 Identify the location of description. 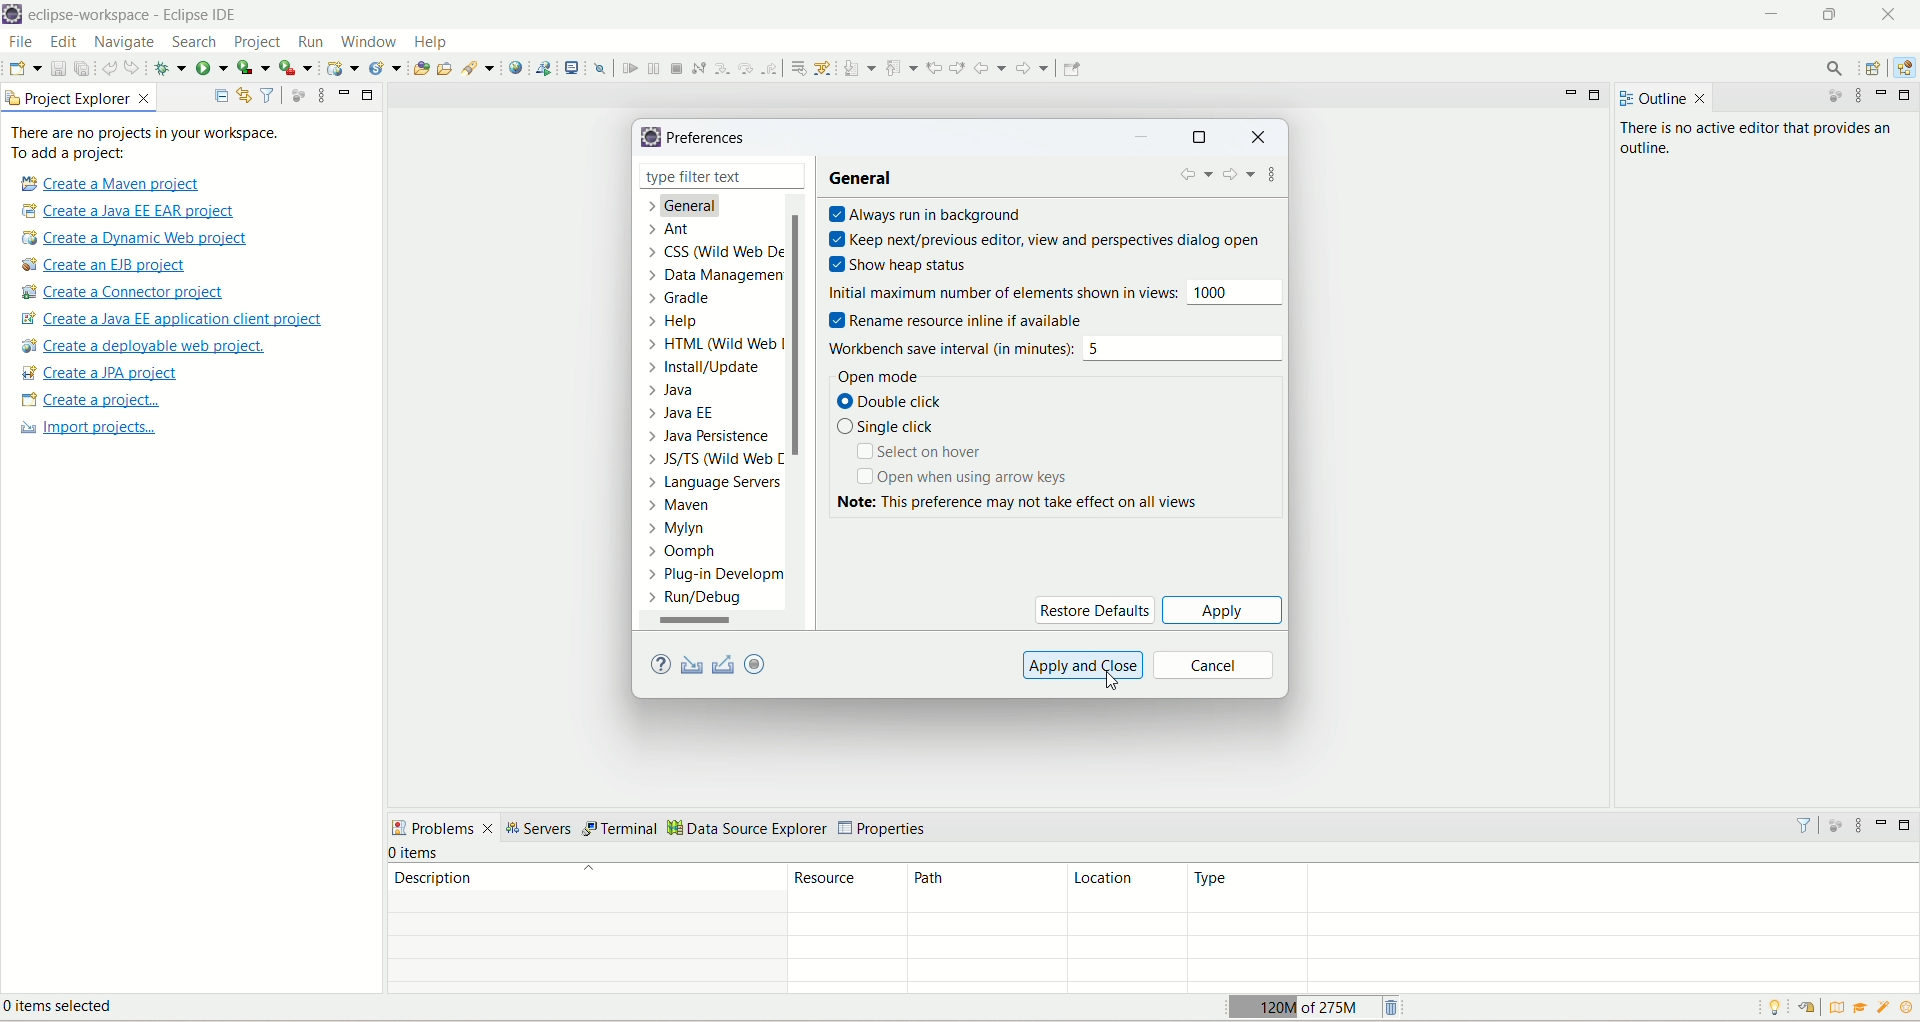
(586, 877).